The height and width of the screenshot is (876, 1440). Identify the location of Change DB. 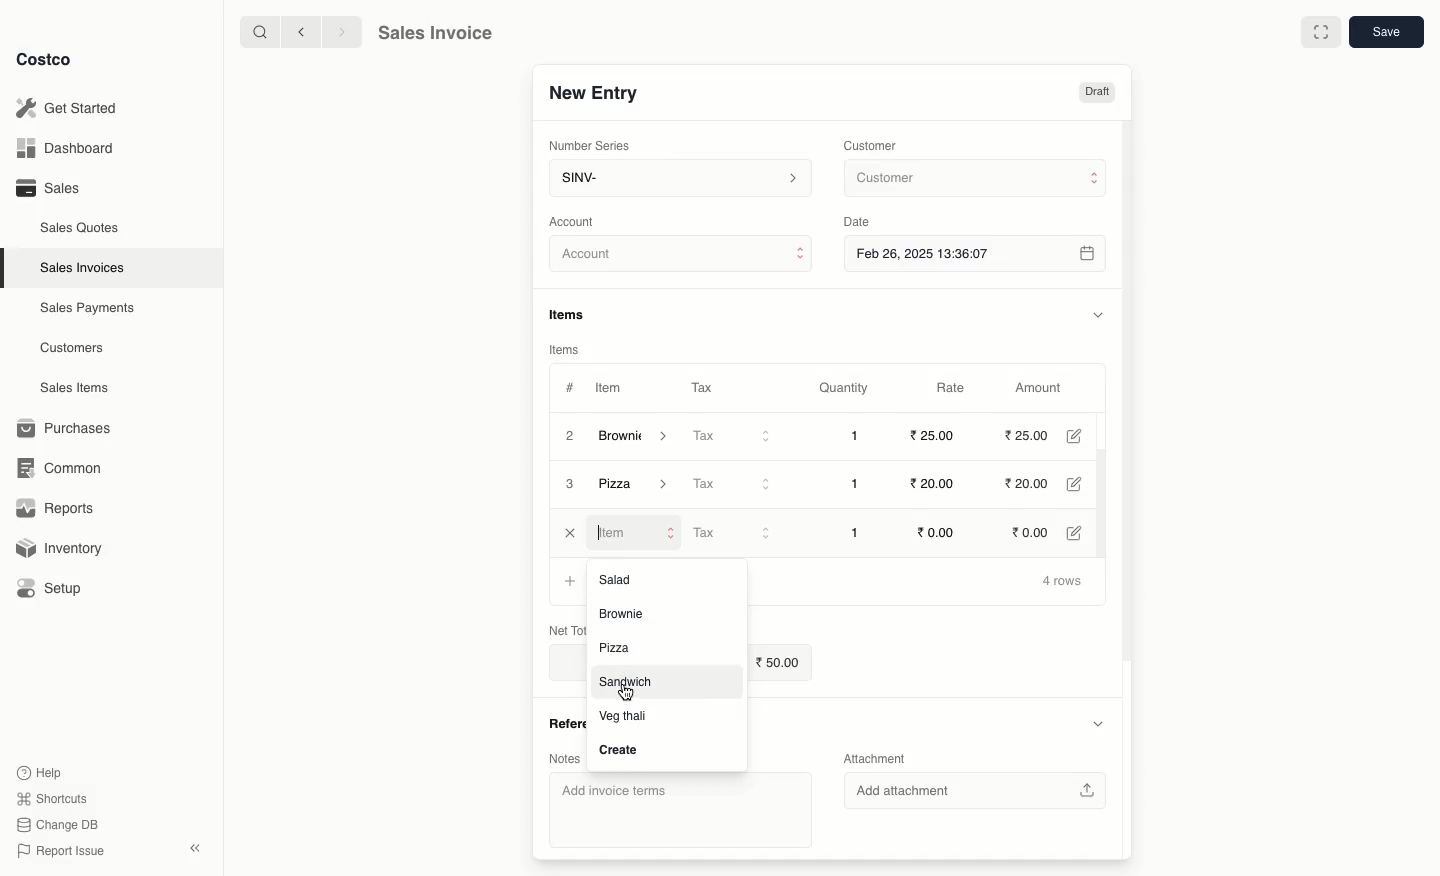
(54, 823).